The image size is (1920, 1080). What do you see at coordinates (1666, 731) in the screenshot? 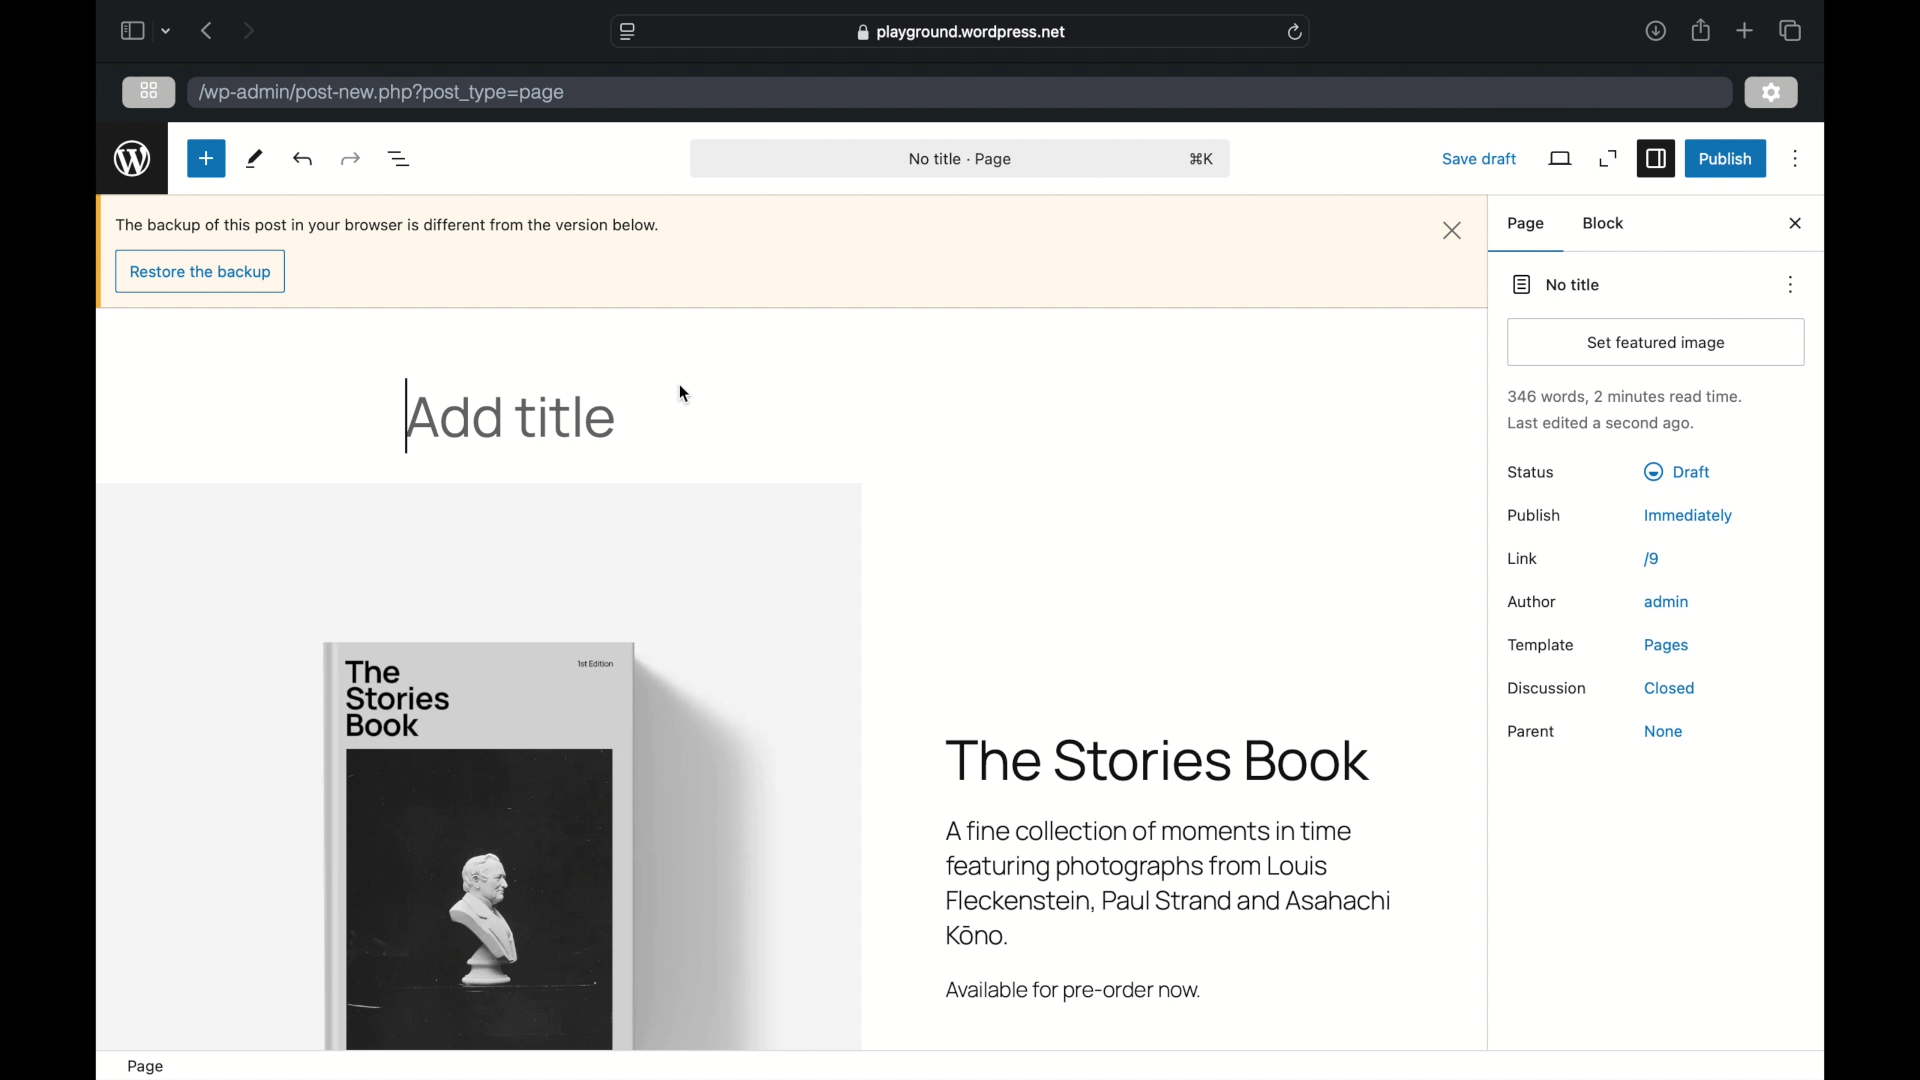
I see `none` at bounding box center [1666, 731].